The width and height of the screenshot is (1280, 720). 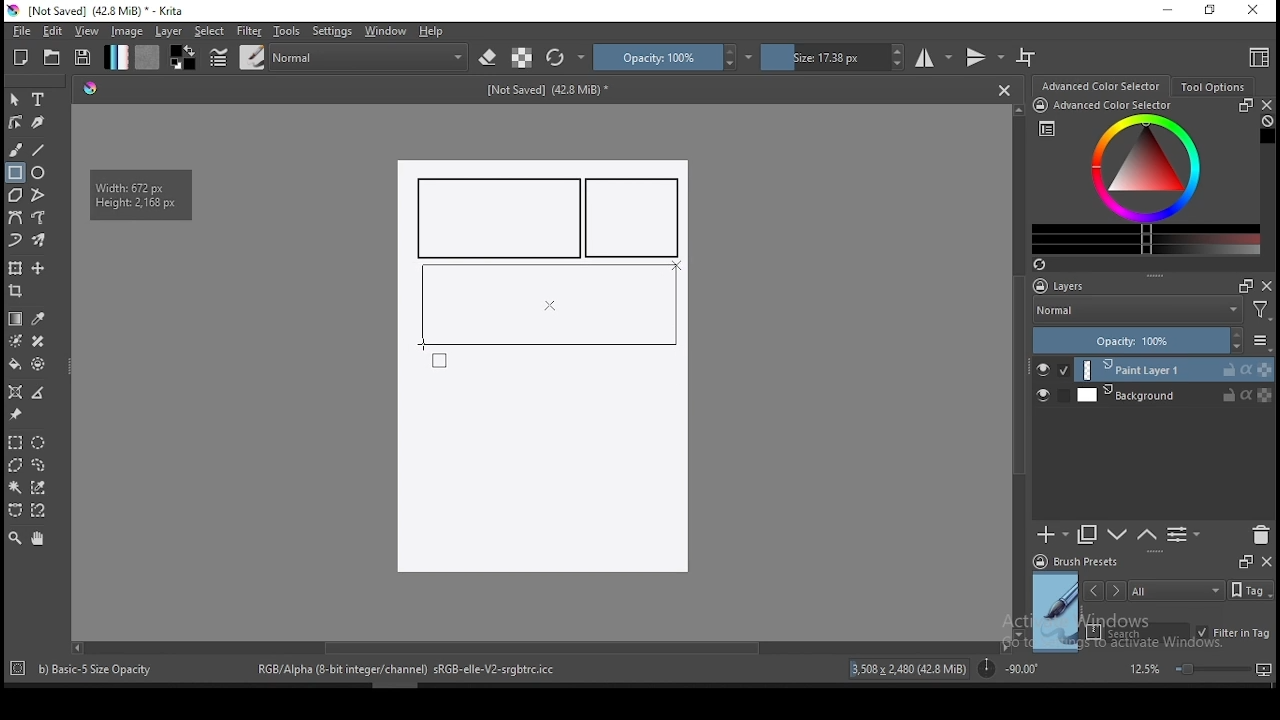 I want to click on ellipse tool, so click(x=39, y=171).